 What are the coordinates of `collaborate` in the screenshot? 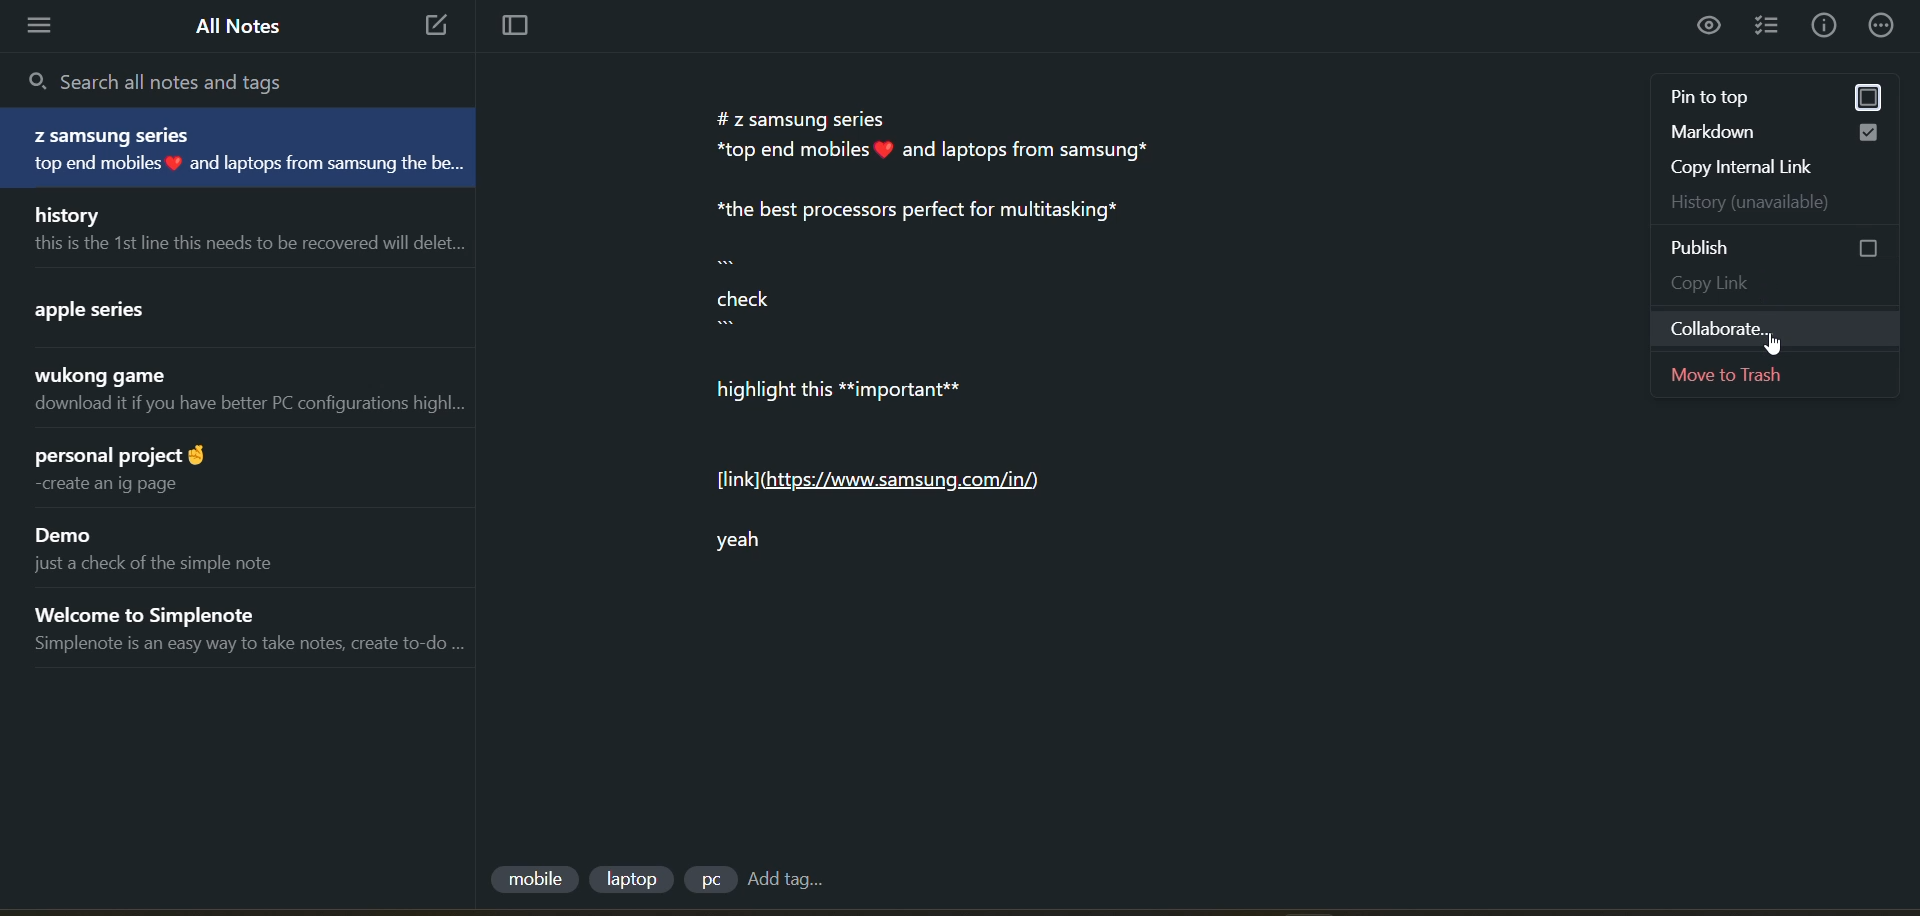 It's located at (1786, 333).